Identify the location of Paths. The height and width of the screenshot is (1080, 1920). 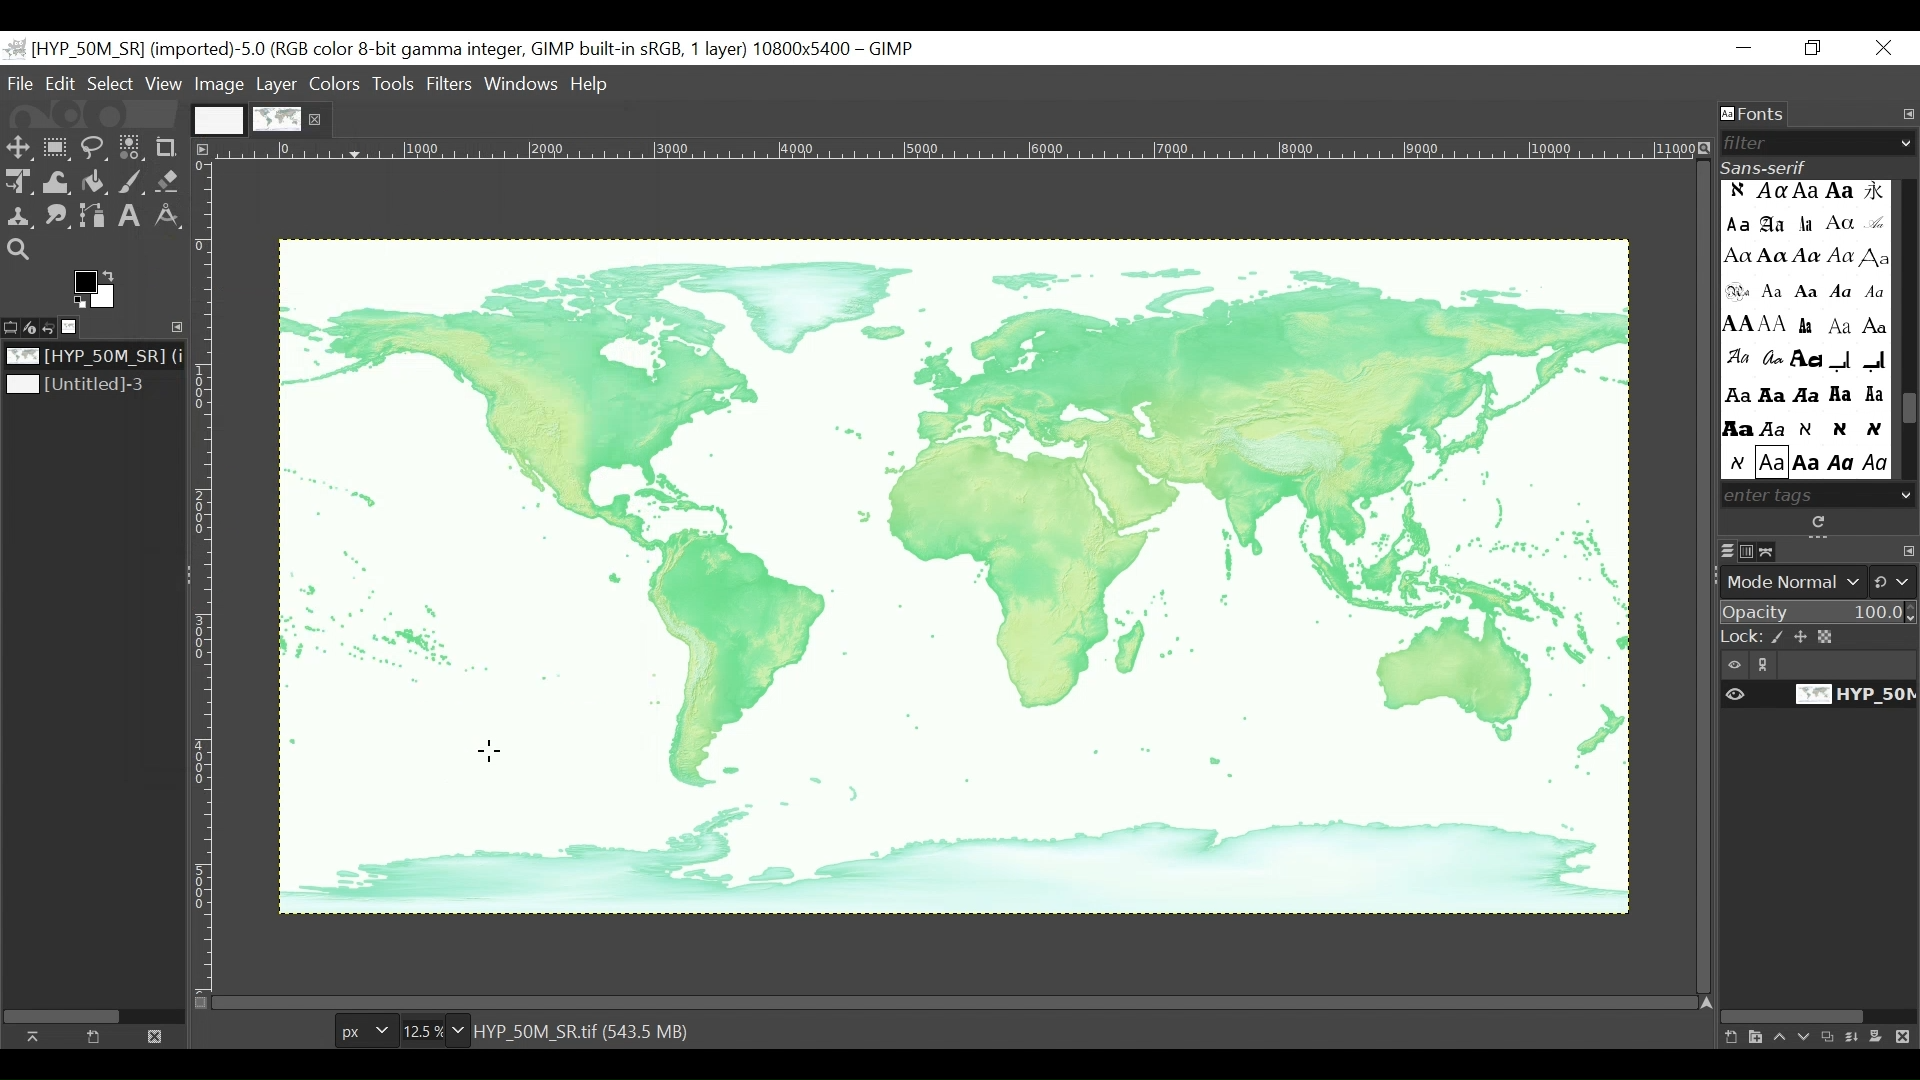
(1773, 551).